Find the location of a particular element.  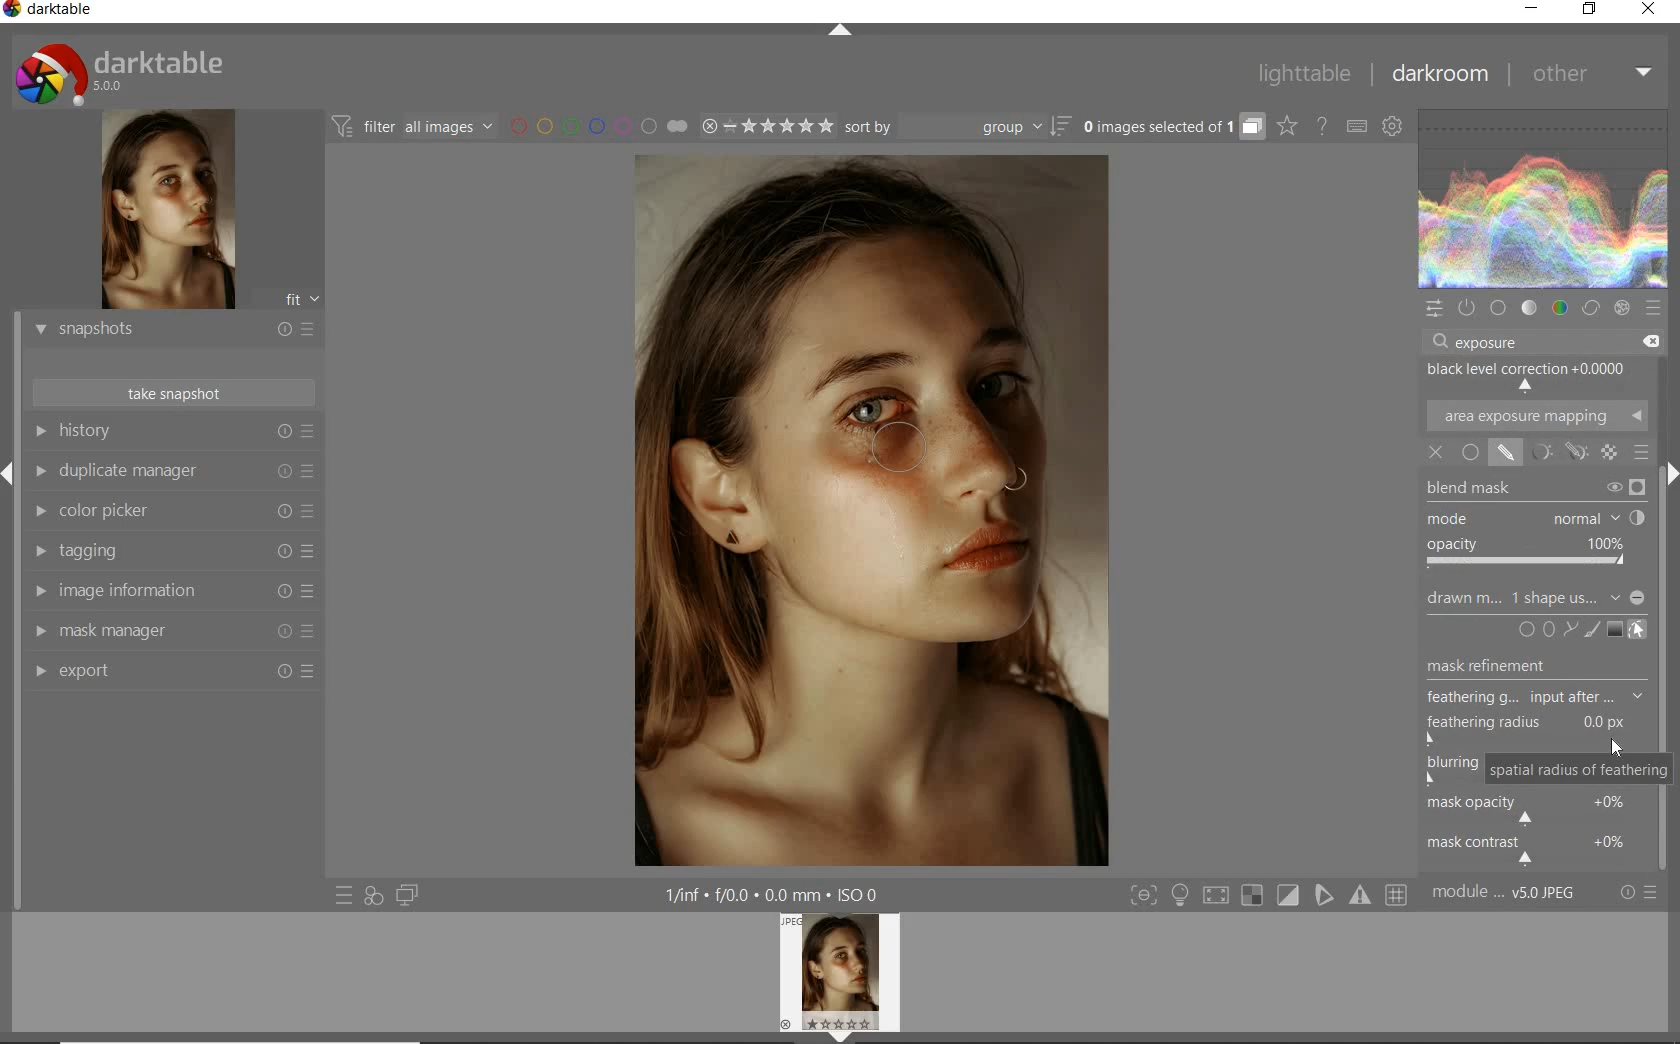

effect is located at coordinates (1621, 308).